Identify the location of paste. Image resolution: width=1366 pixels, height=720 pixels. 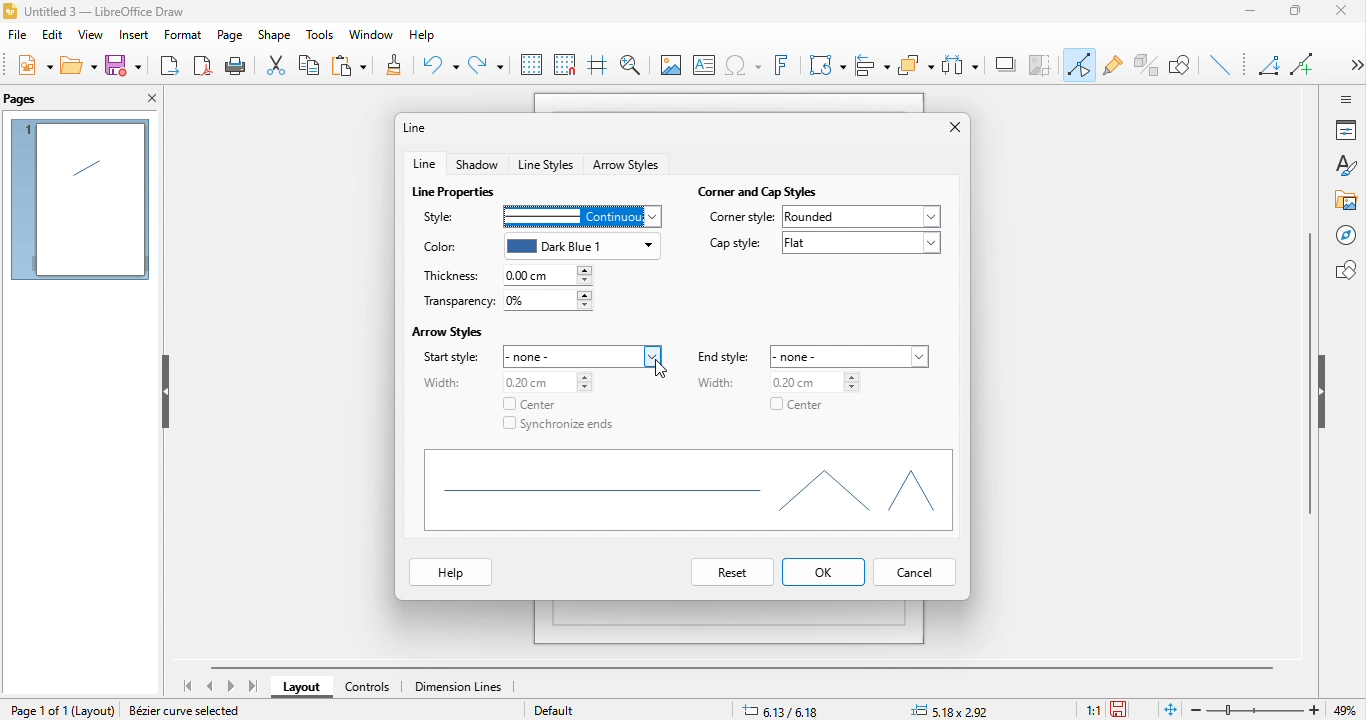
(355, 66).